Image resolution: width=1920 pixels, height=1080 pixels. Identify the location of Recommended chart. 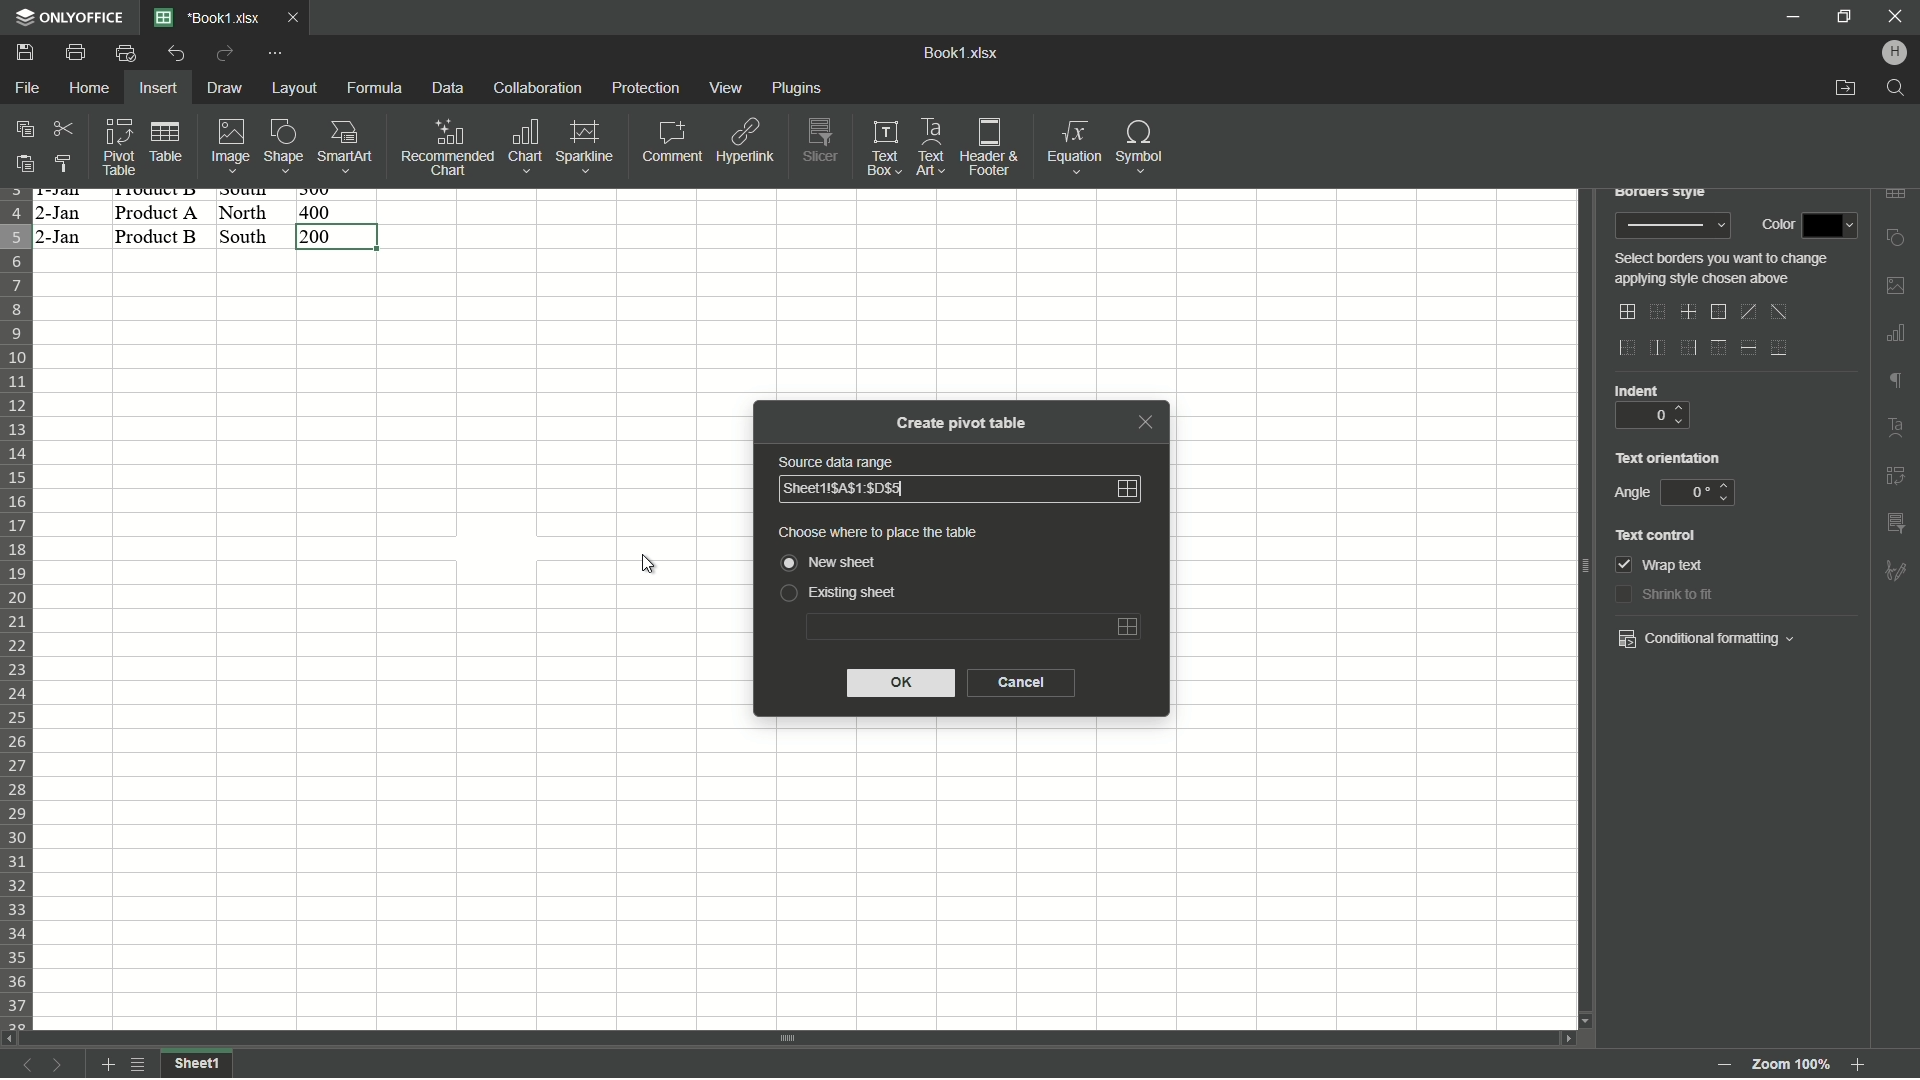
(449, 149).